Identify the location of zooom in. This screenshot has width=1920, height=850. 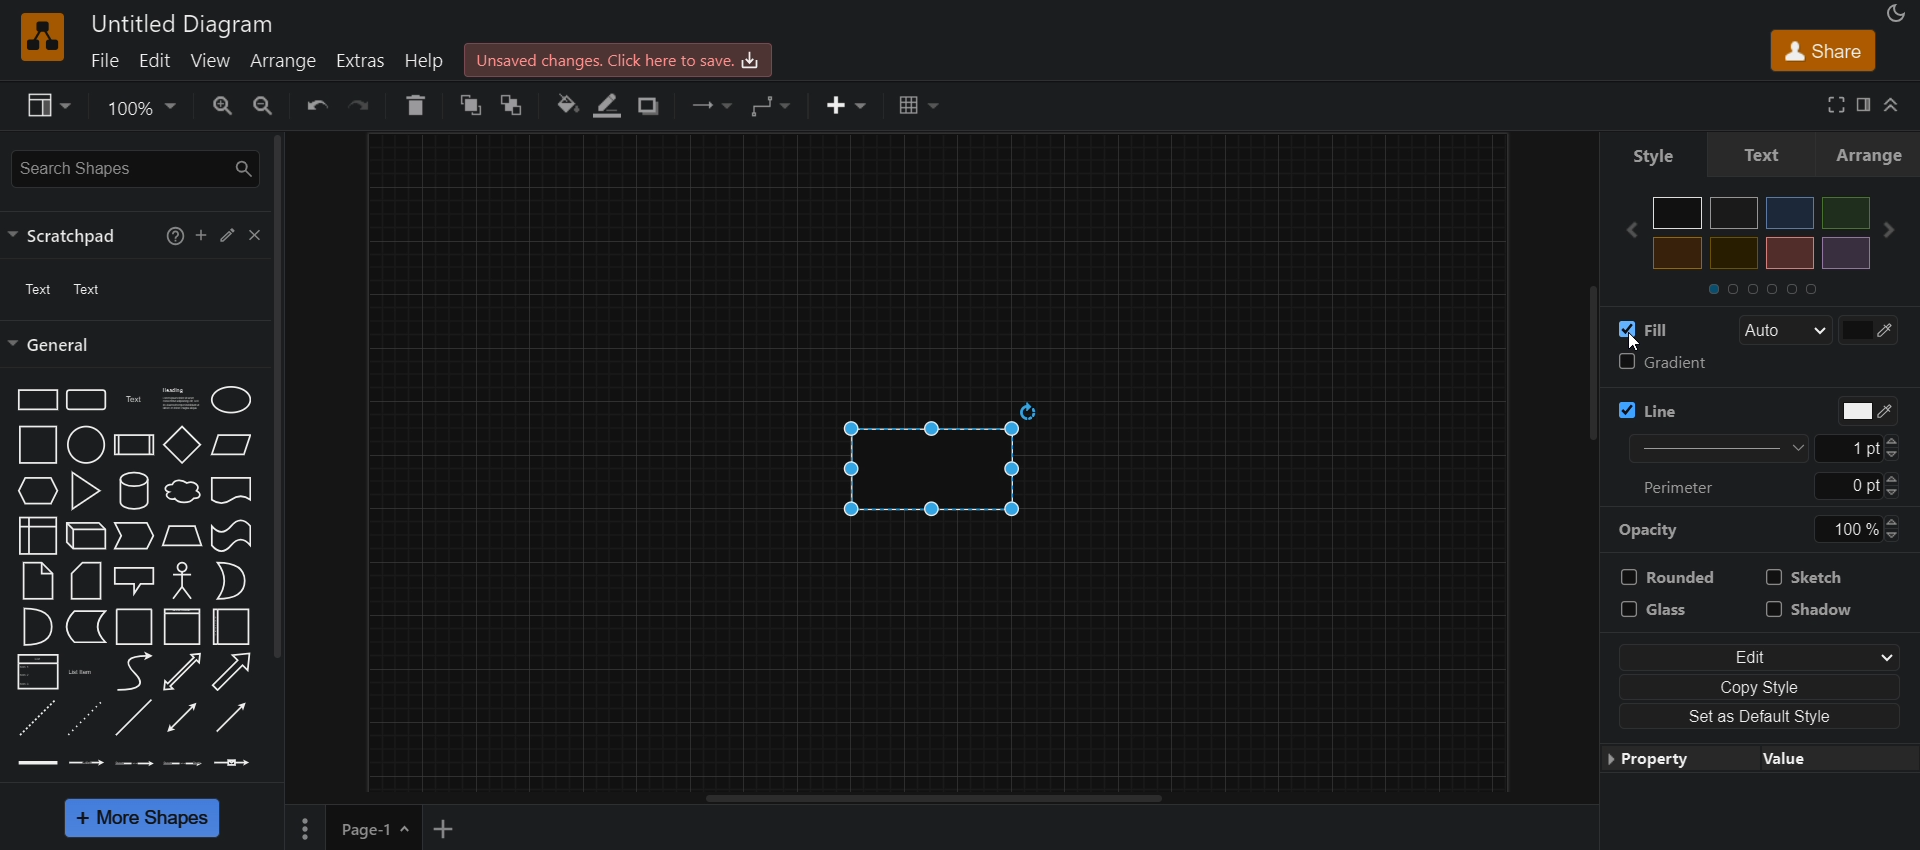
(223, 104).